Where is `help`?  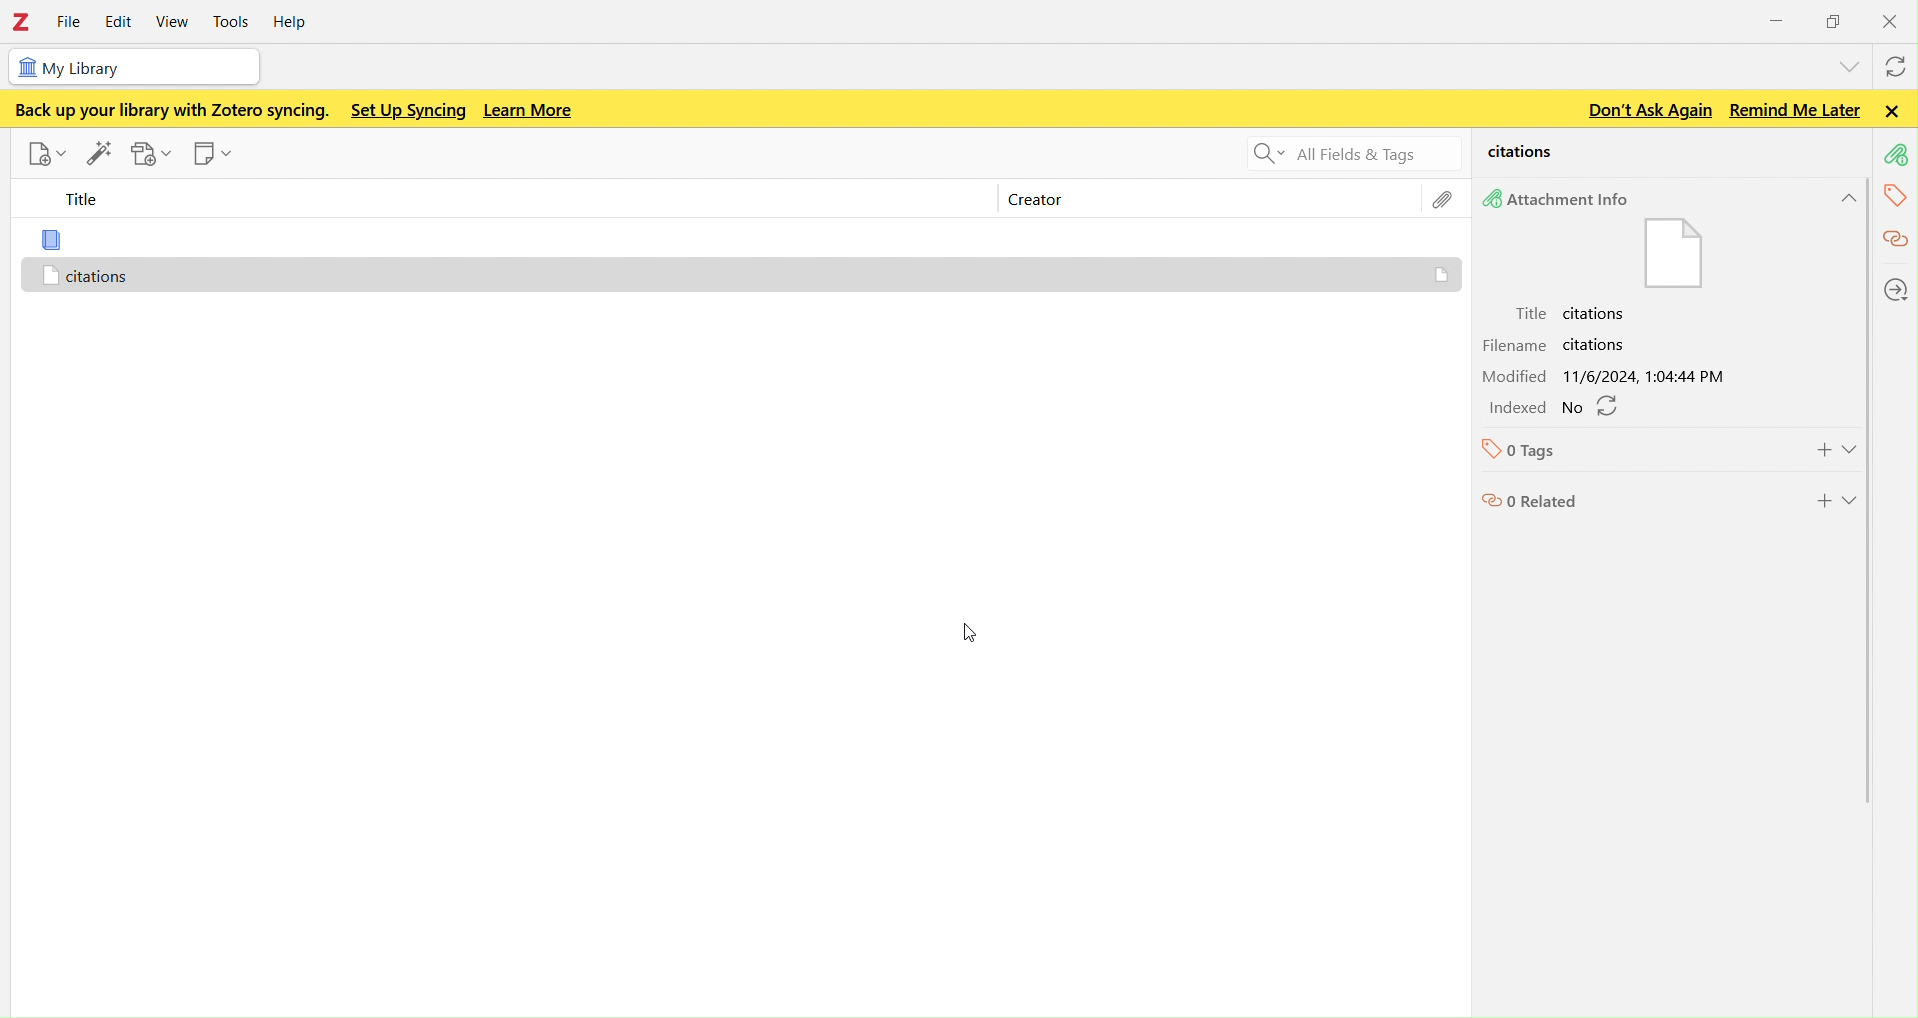 help is located at coordinates (299, 20).